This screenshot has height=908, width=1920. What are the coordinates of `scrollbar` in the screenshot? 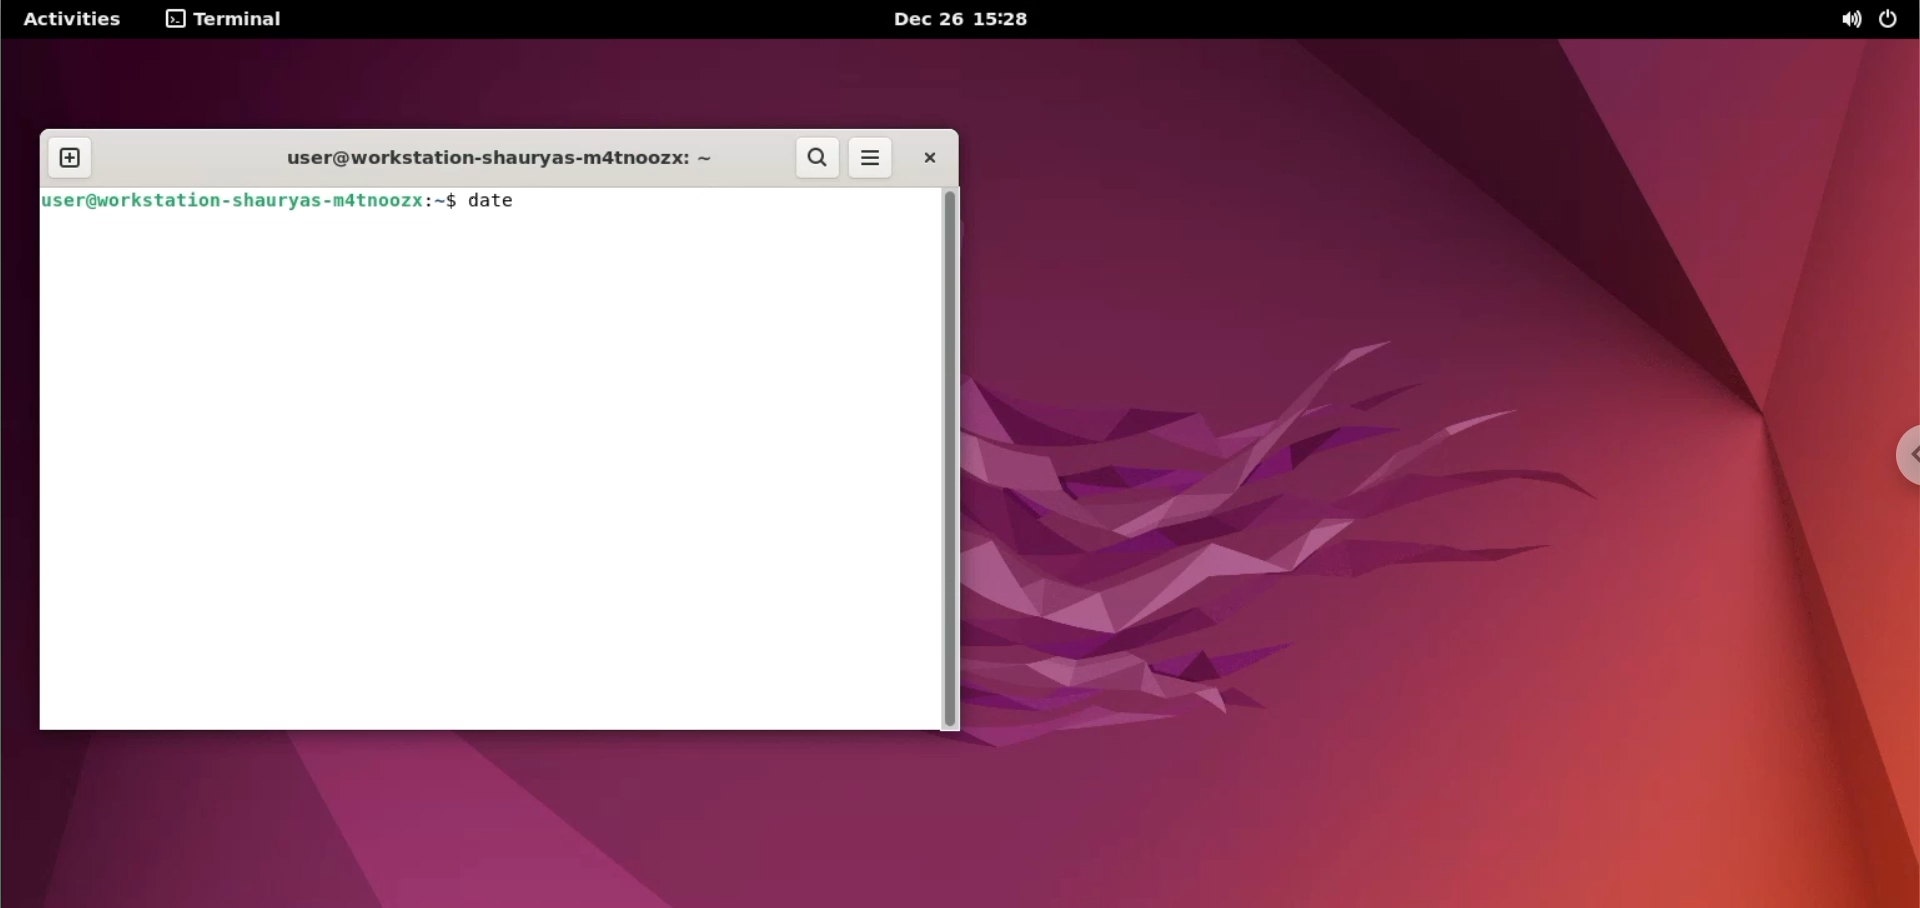 It's located at (951, 460).